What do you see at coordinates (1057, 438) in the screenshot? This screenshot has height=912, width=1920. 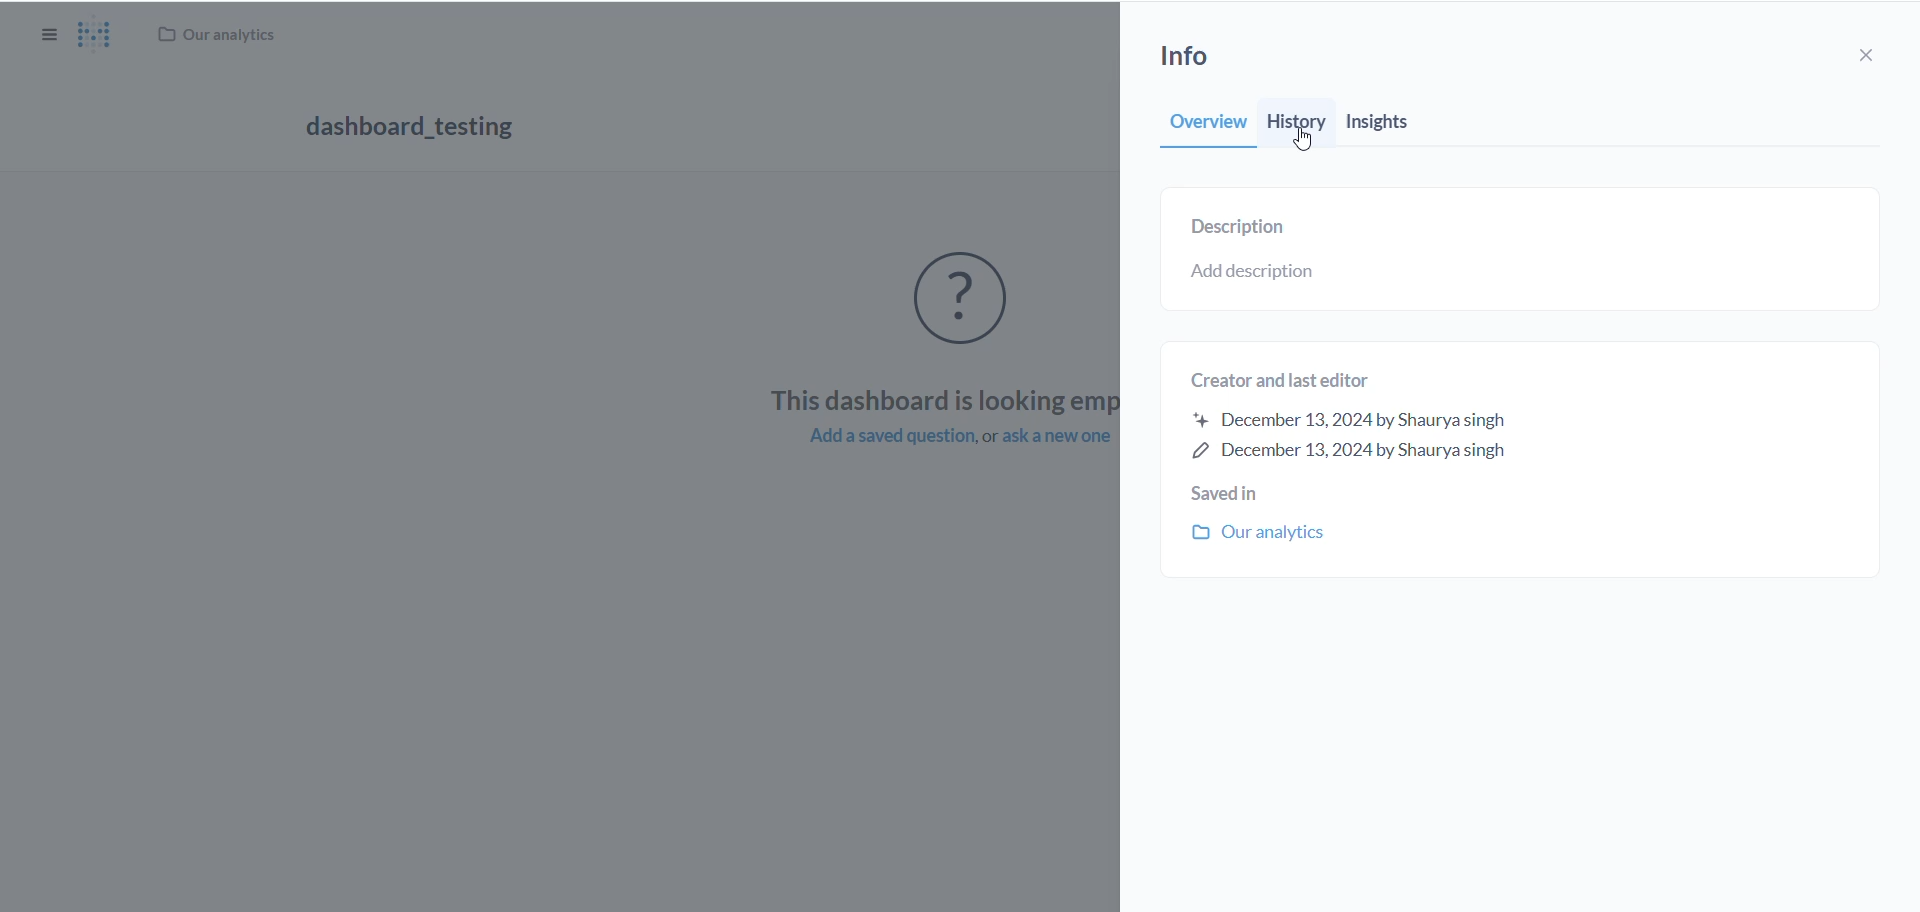 I see `ask a new question` at bounding box center [1057, 438].